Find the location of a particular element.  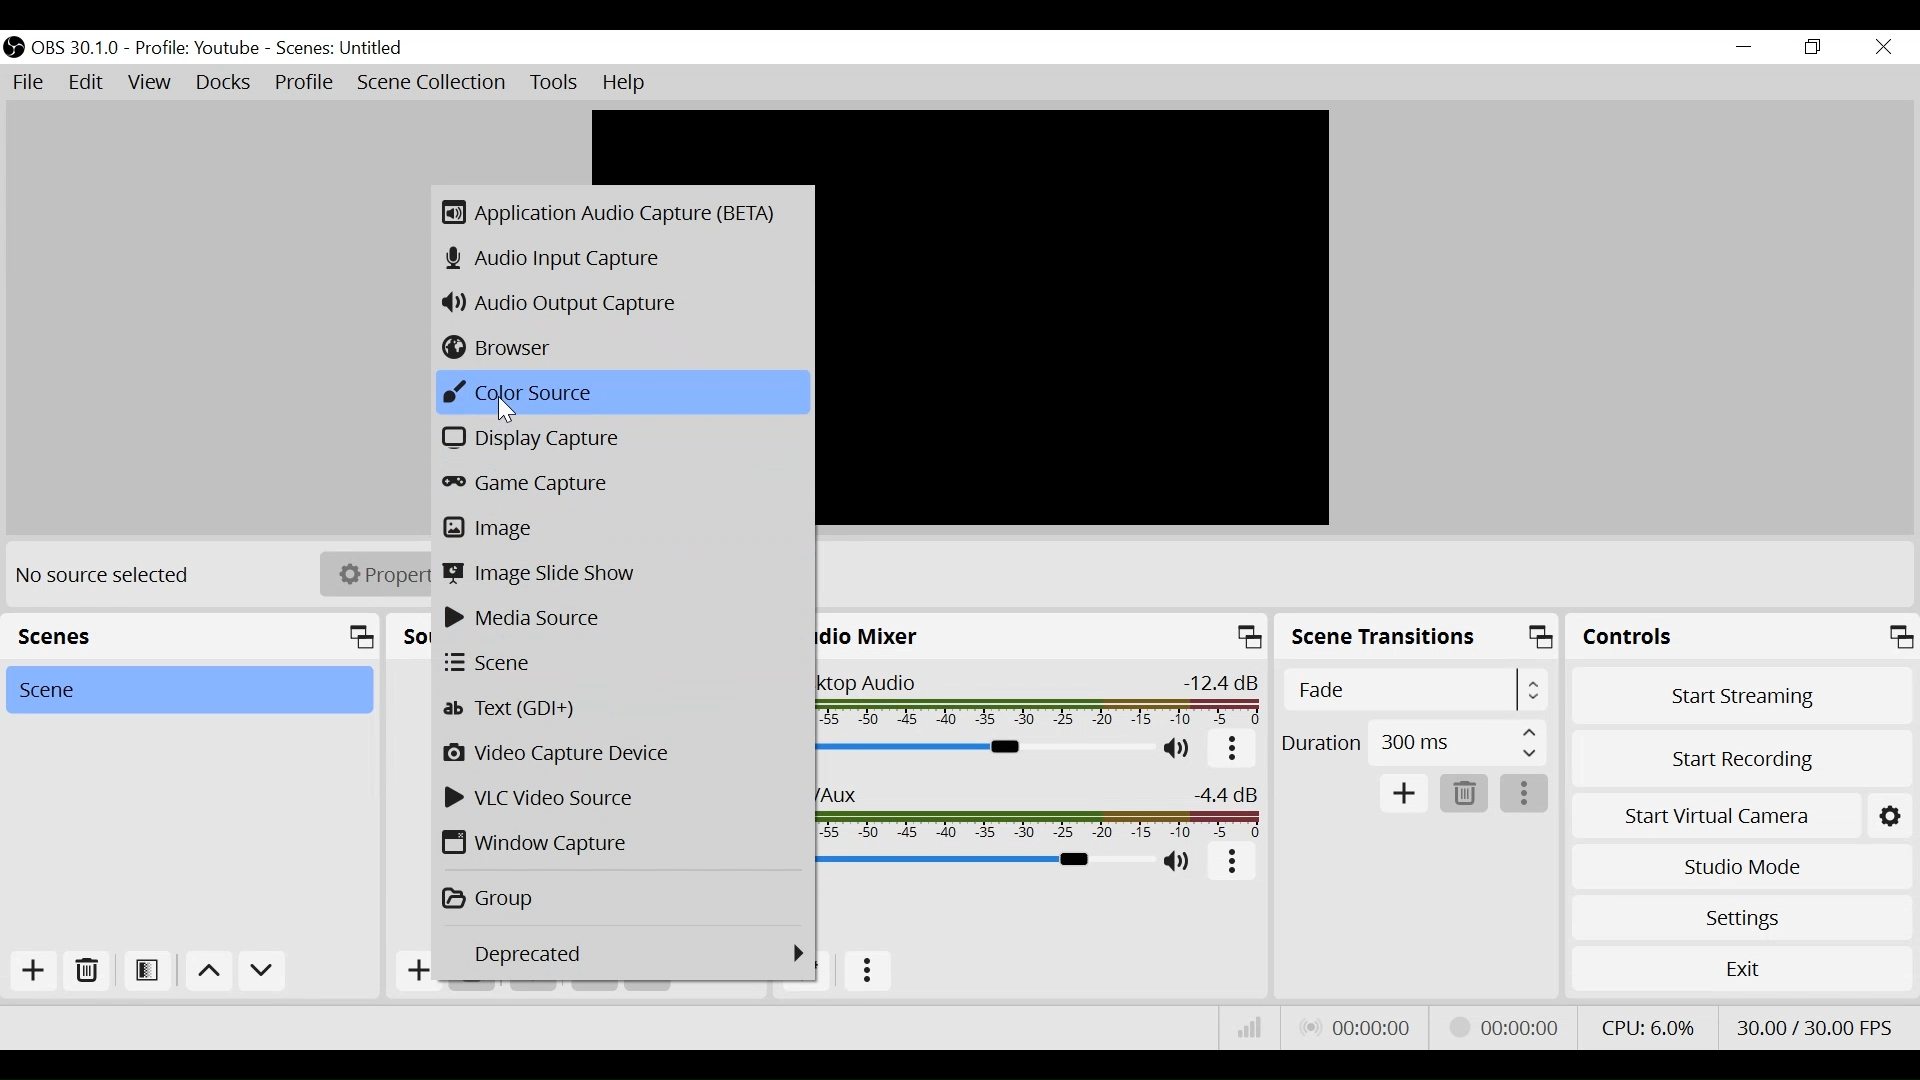

Profile is located at coordinates (305, 82).